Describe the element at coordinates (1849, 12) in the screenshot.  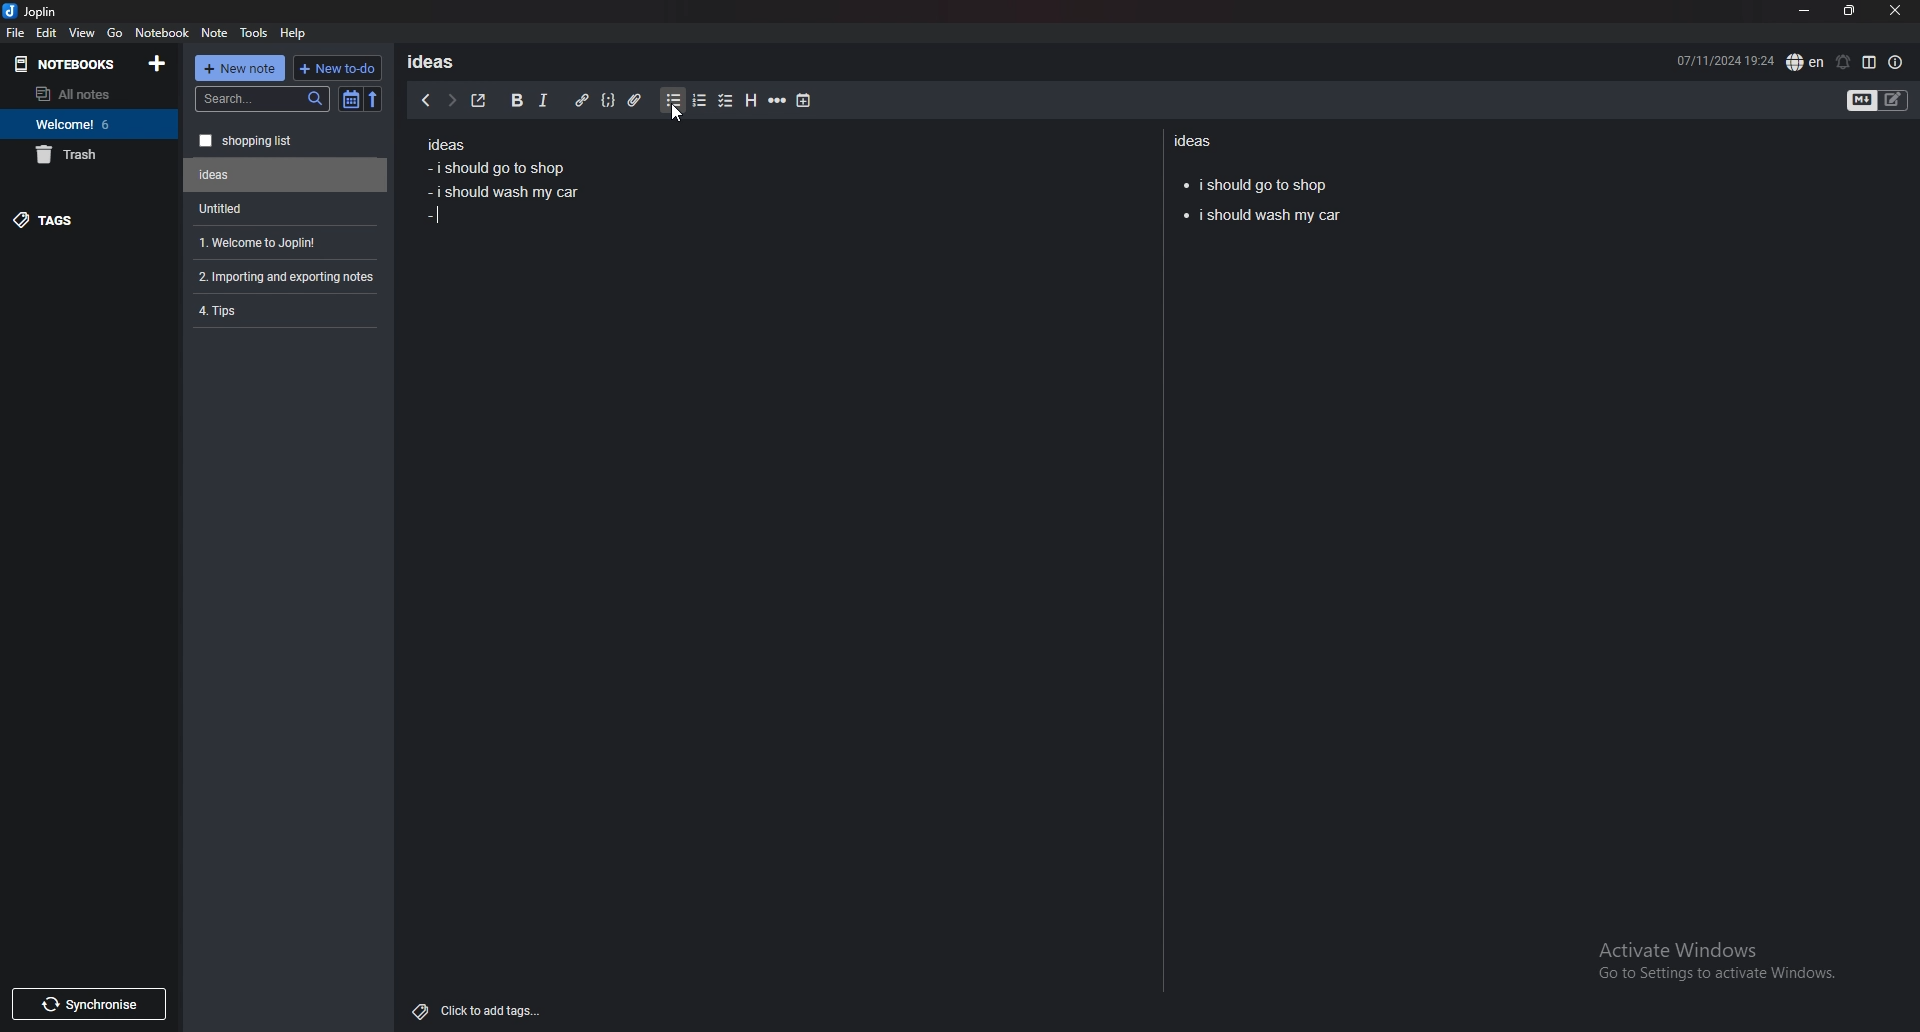
I see `resize` at that location.